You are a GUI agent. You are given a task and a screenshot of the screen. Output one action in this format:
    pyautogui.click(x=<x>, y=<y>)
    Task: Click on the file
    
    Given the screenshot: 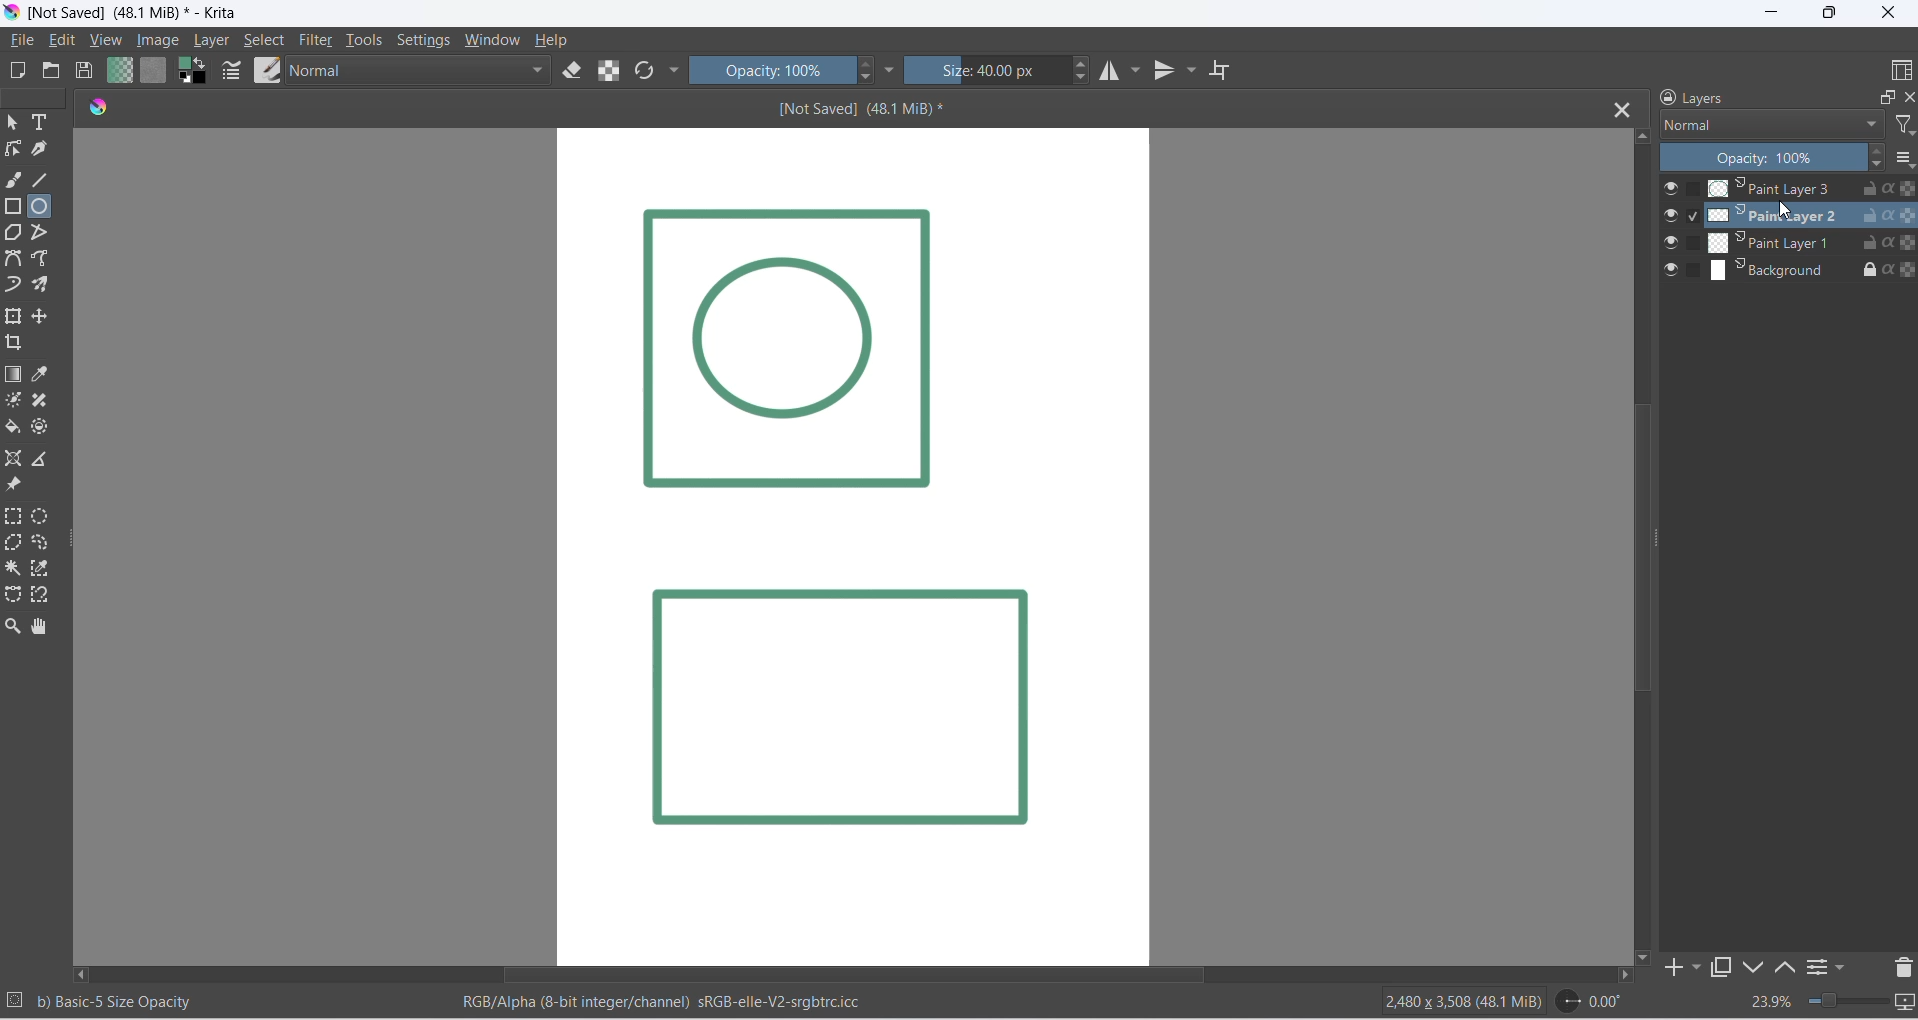 What is the action you would take?
    pyautogui.click(x=23, y=42)
    